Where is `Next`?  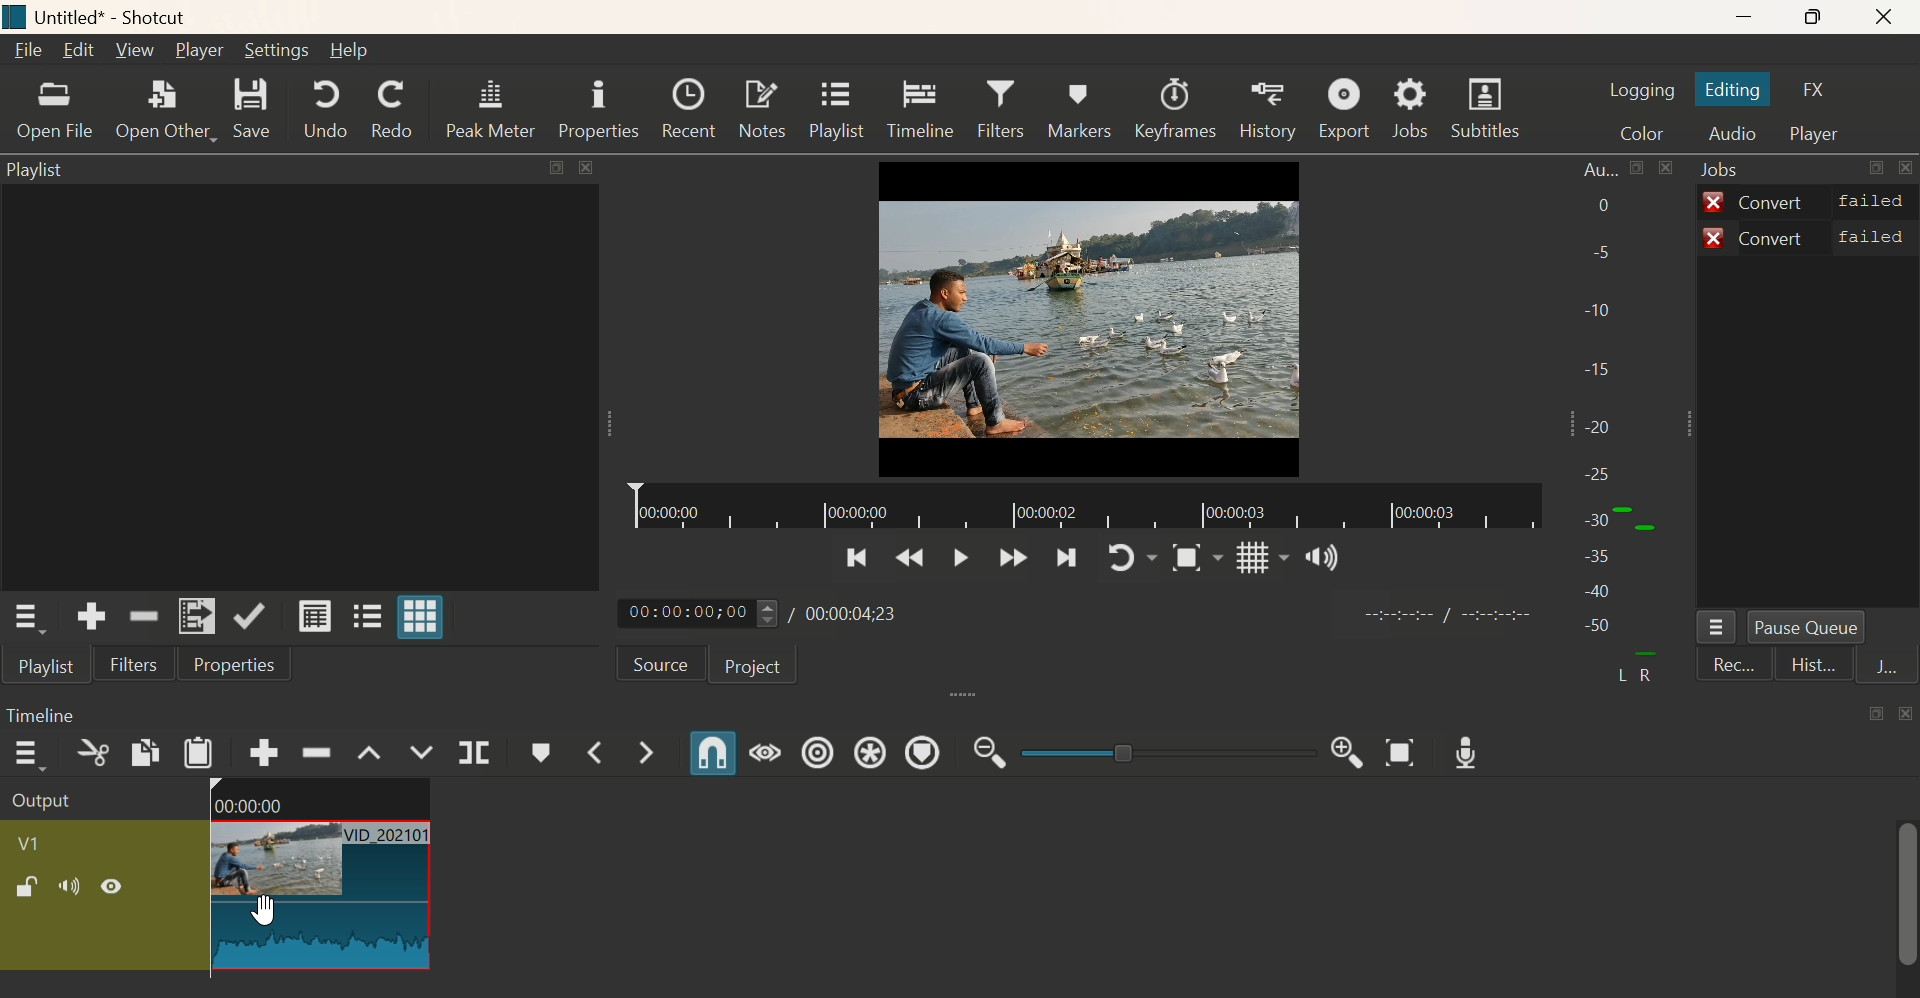
Next is located at coordinates (1071, 560).